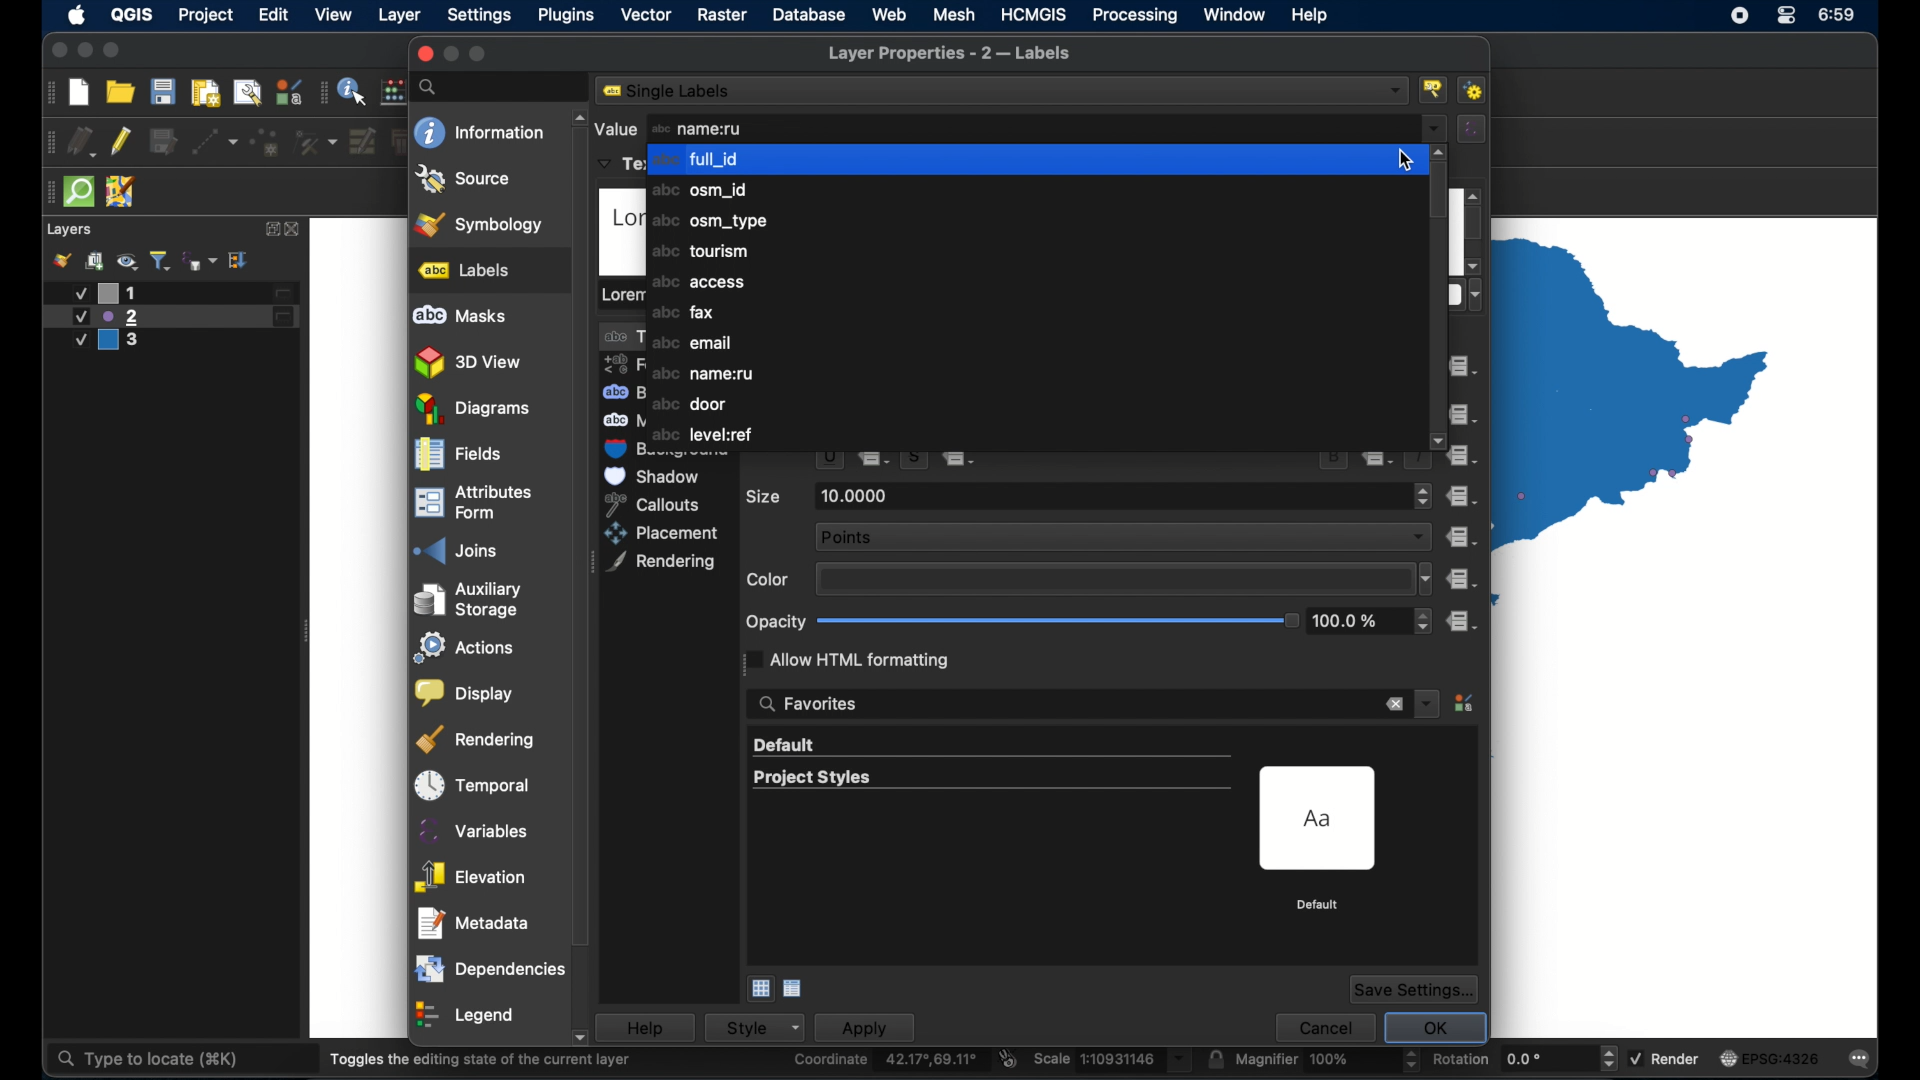 The image size is (1920, 1080). Describe the element at coordinates (809, 705) in the screenshot. I see `search favorites` at that location.